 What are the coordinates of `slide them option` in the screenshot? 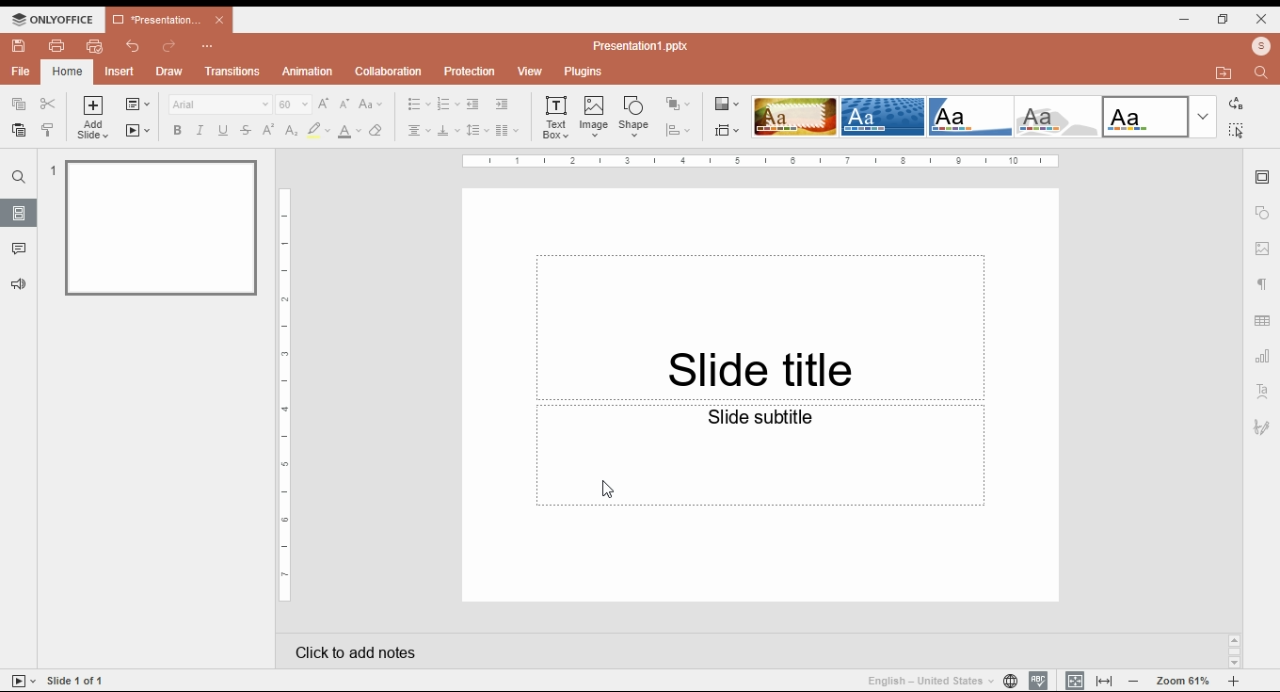 It's located at (883, 116).